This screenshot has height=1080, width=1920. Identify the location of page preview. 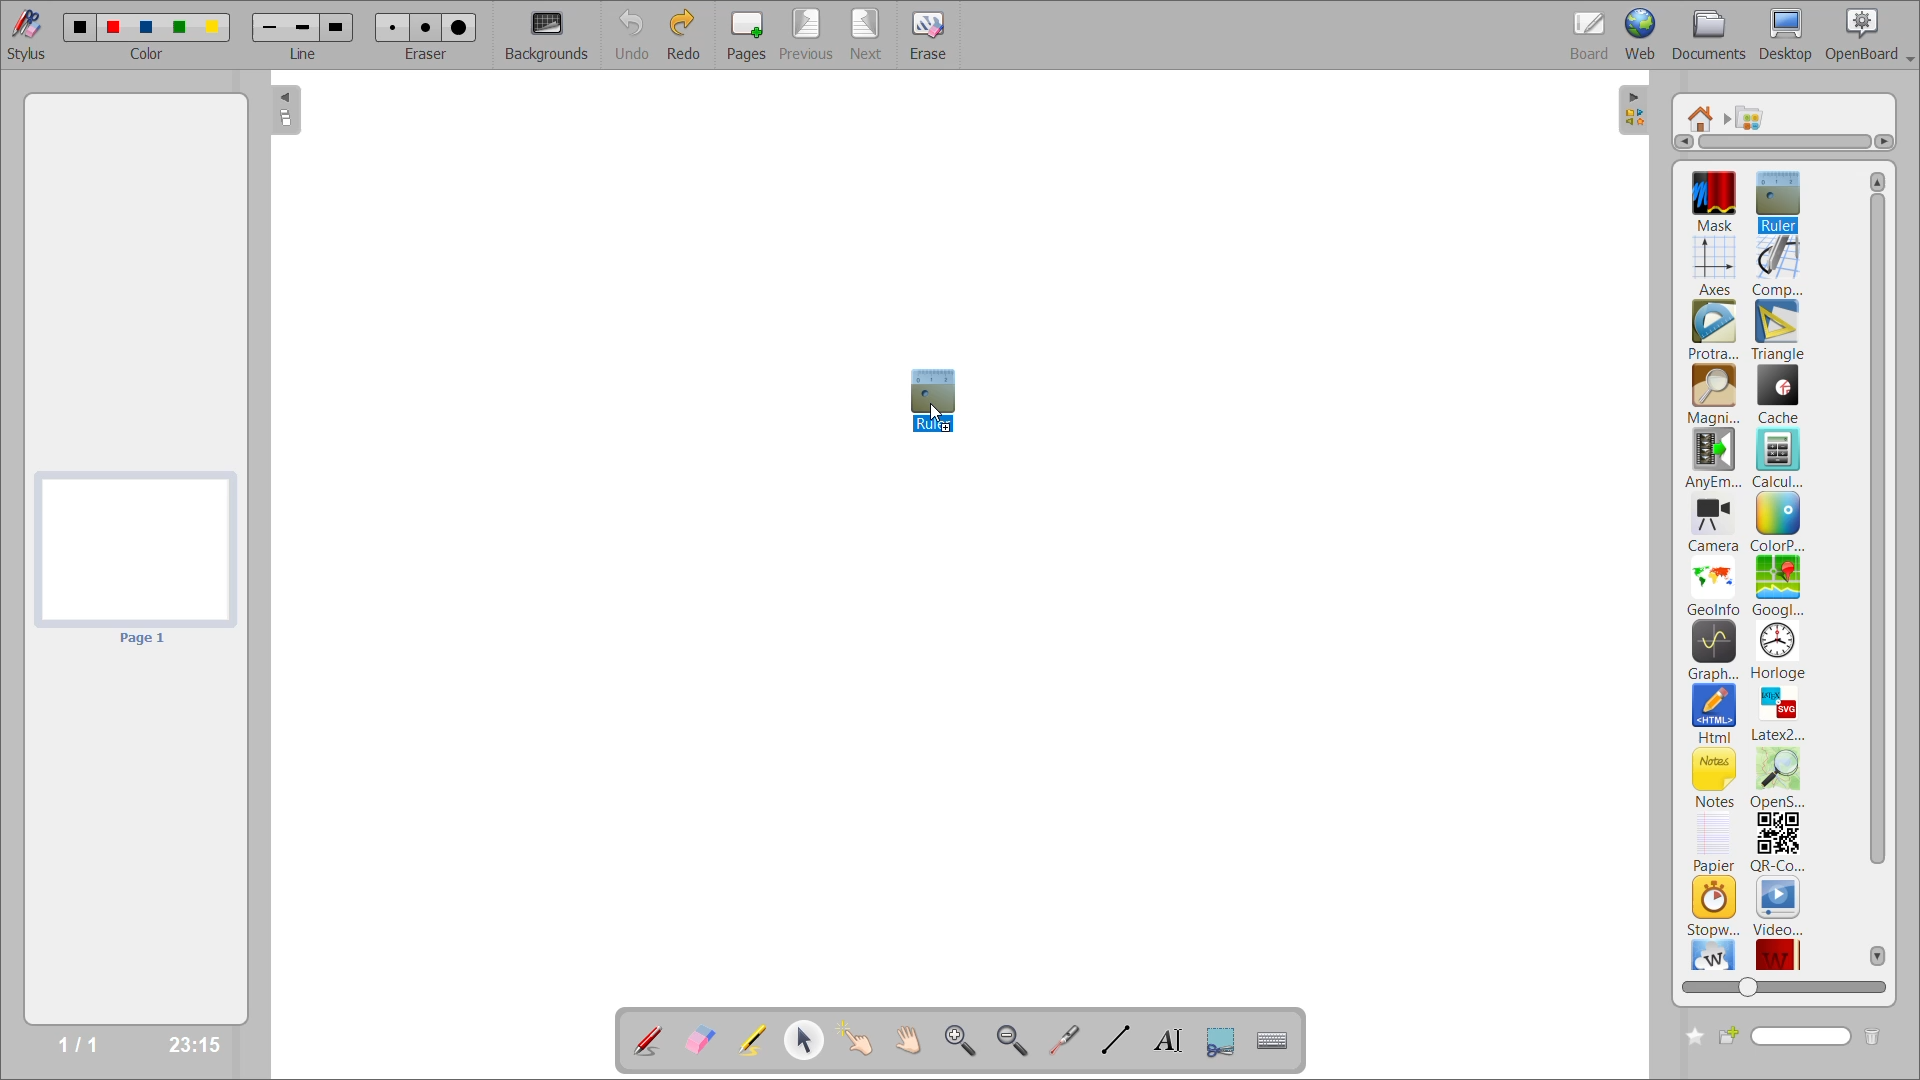
(132, 560).